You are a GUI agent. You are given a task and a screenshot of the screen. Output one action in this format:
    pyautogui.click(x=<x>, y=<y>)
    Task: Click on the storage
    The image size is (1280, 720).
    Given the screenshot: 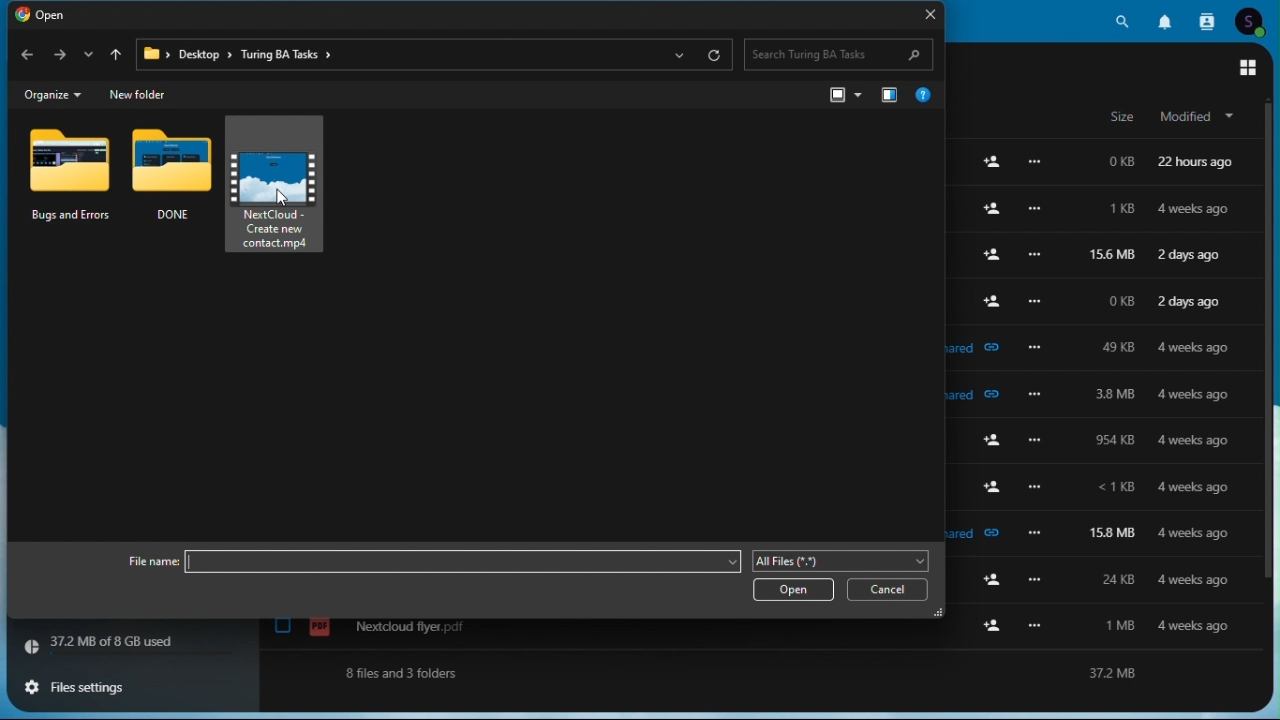 What is the action you would take?
    pyautogui.click(x=133, y=644)
    